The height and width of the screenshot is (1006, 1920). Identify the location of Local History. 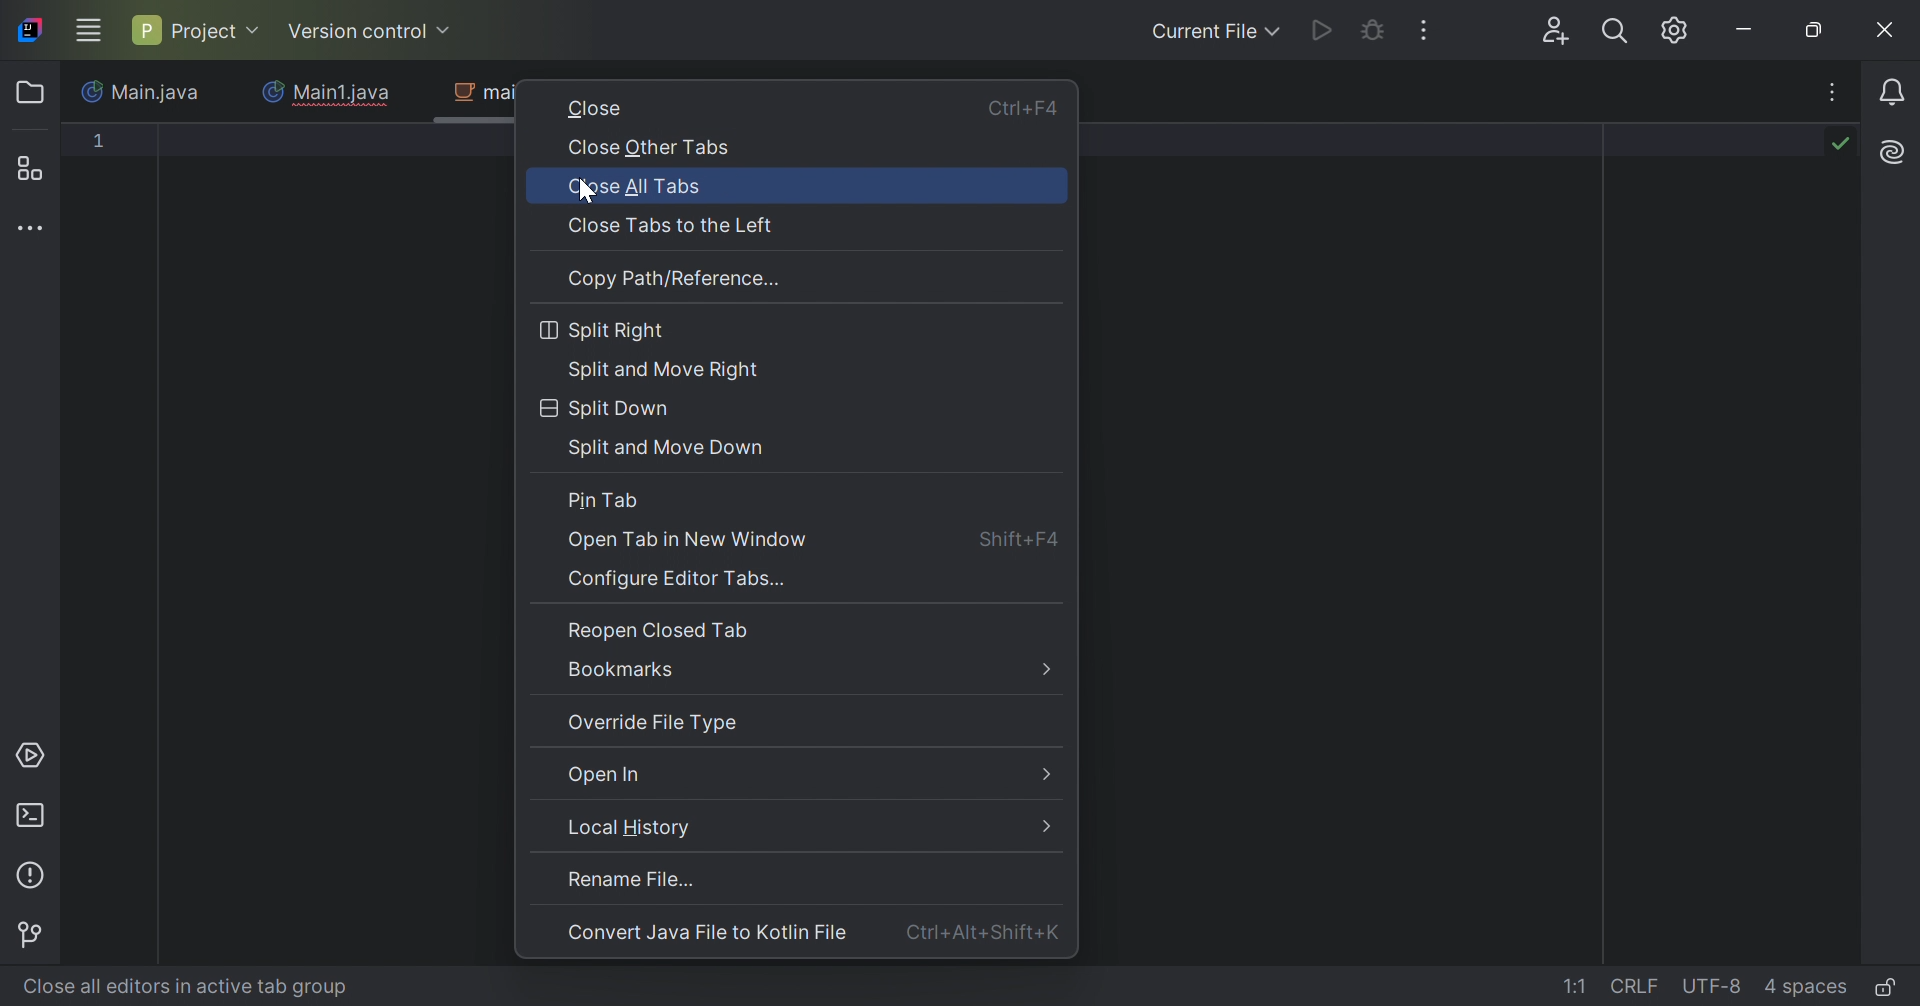
(795, 827).